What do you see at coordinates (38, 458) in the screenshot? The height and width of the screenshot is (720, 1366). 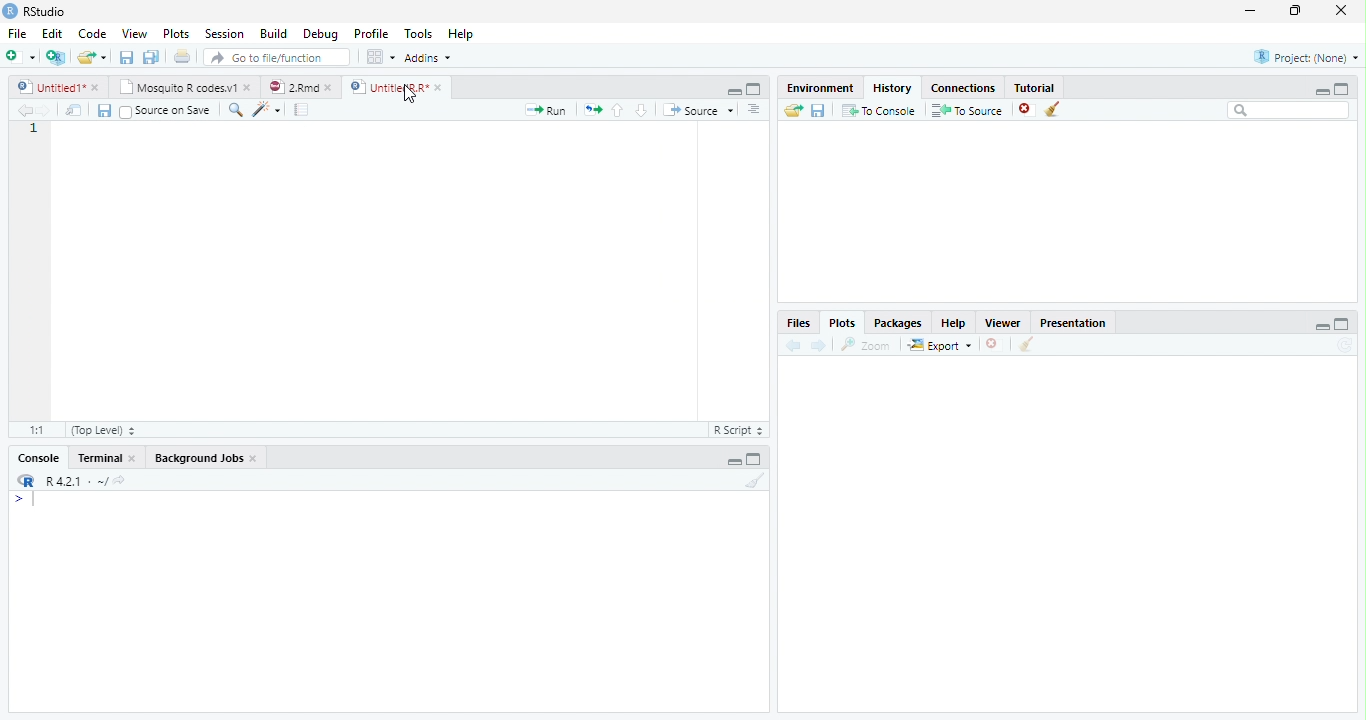 I see `Console` at bounding box center [38, 458].